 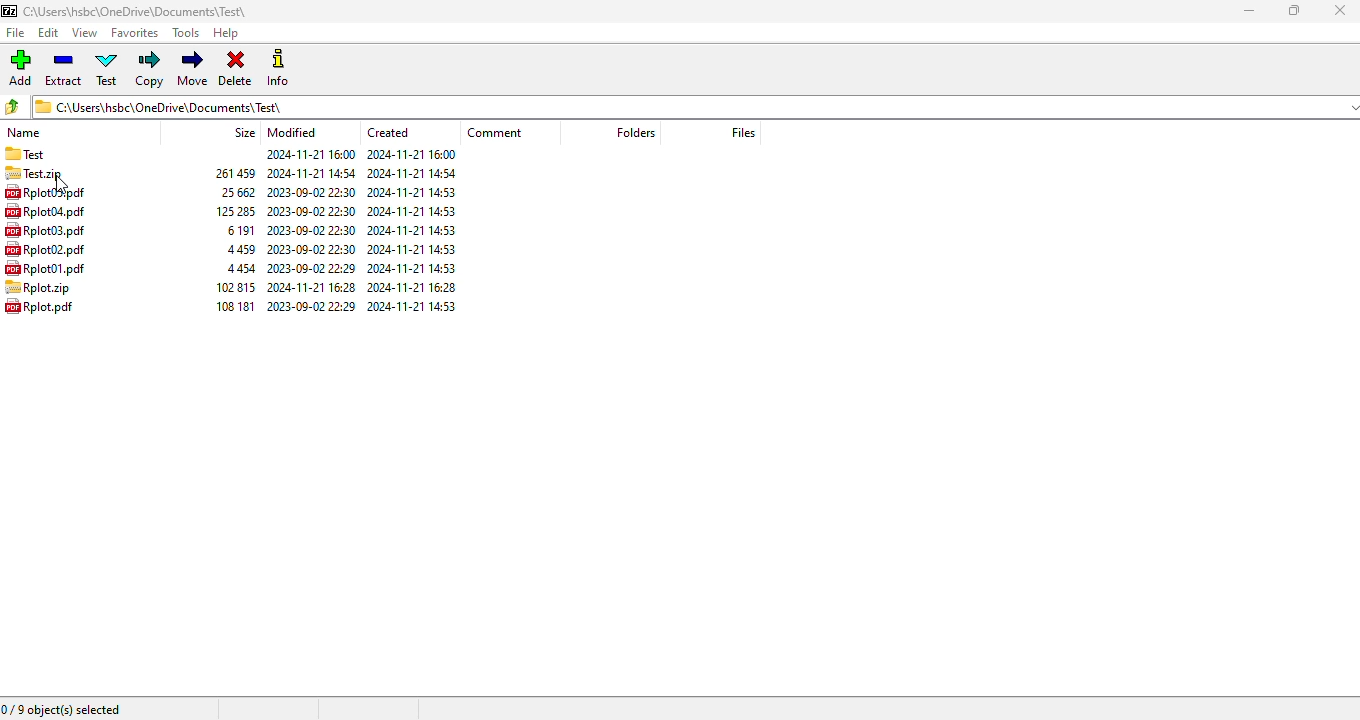 I want to click on size, so click(x=233, y=211).